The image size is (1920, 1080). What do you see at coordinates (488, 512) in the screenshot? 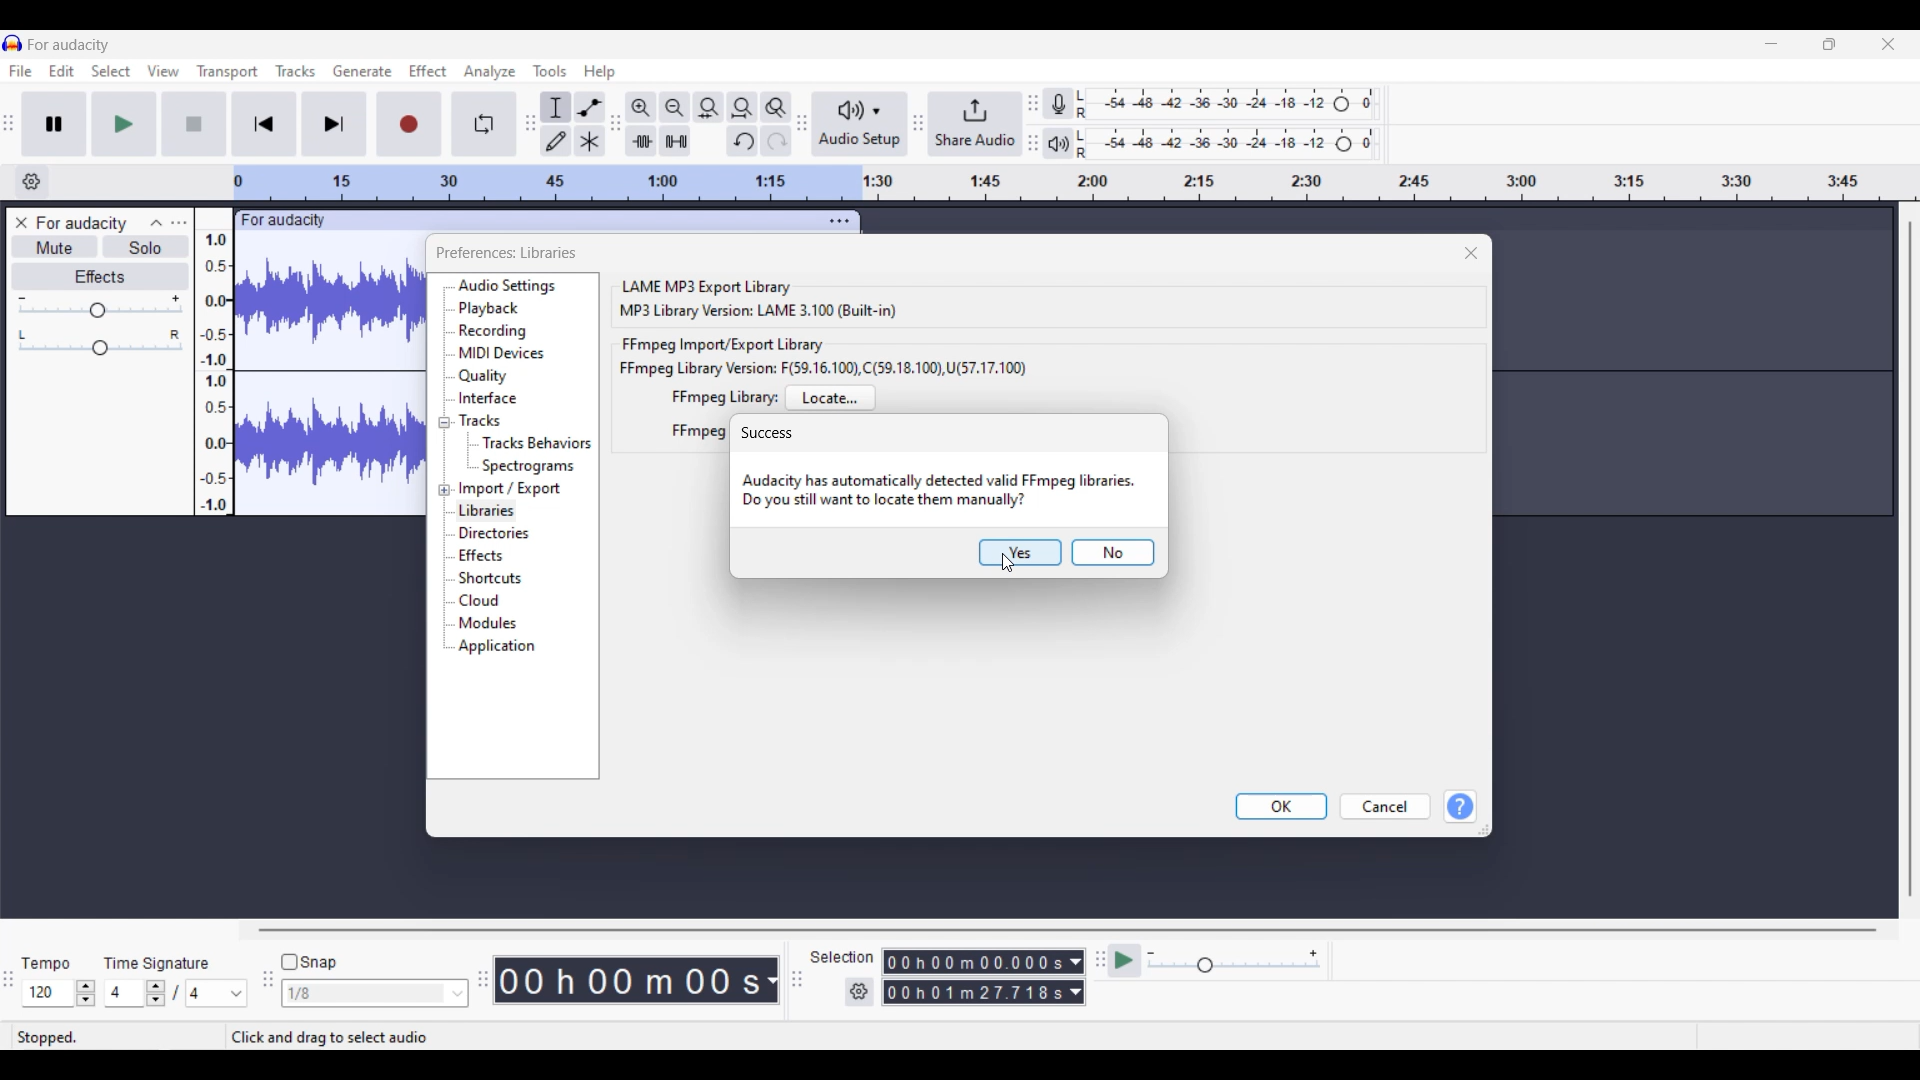
I see `Libraries, current selection highlighted` at bounding box center [488, 512].